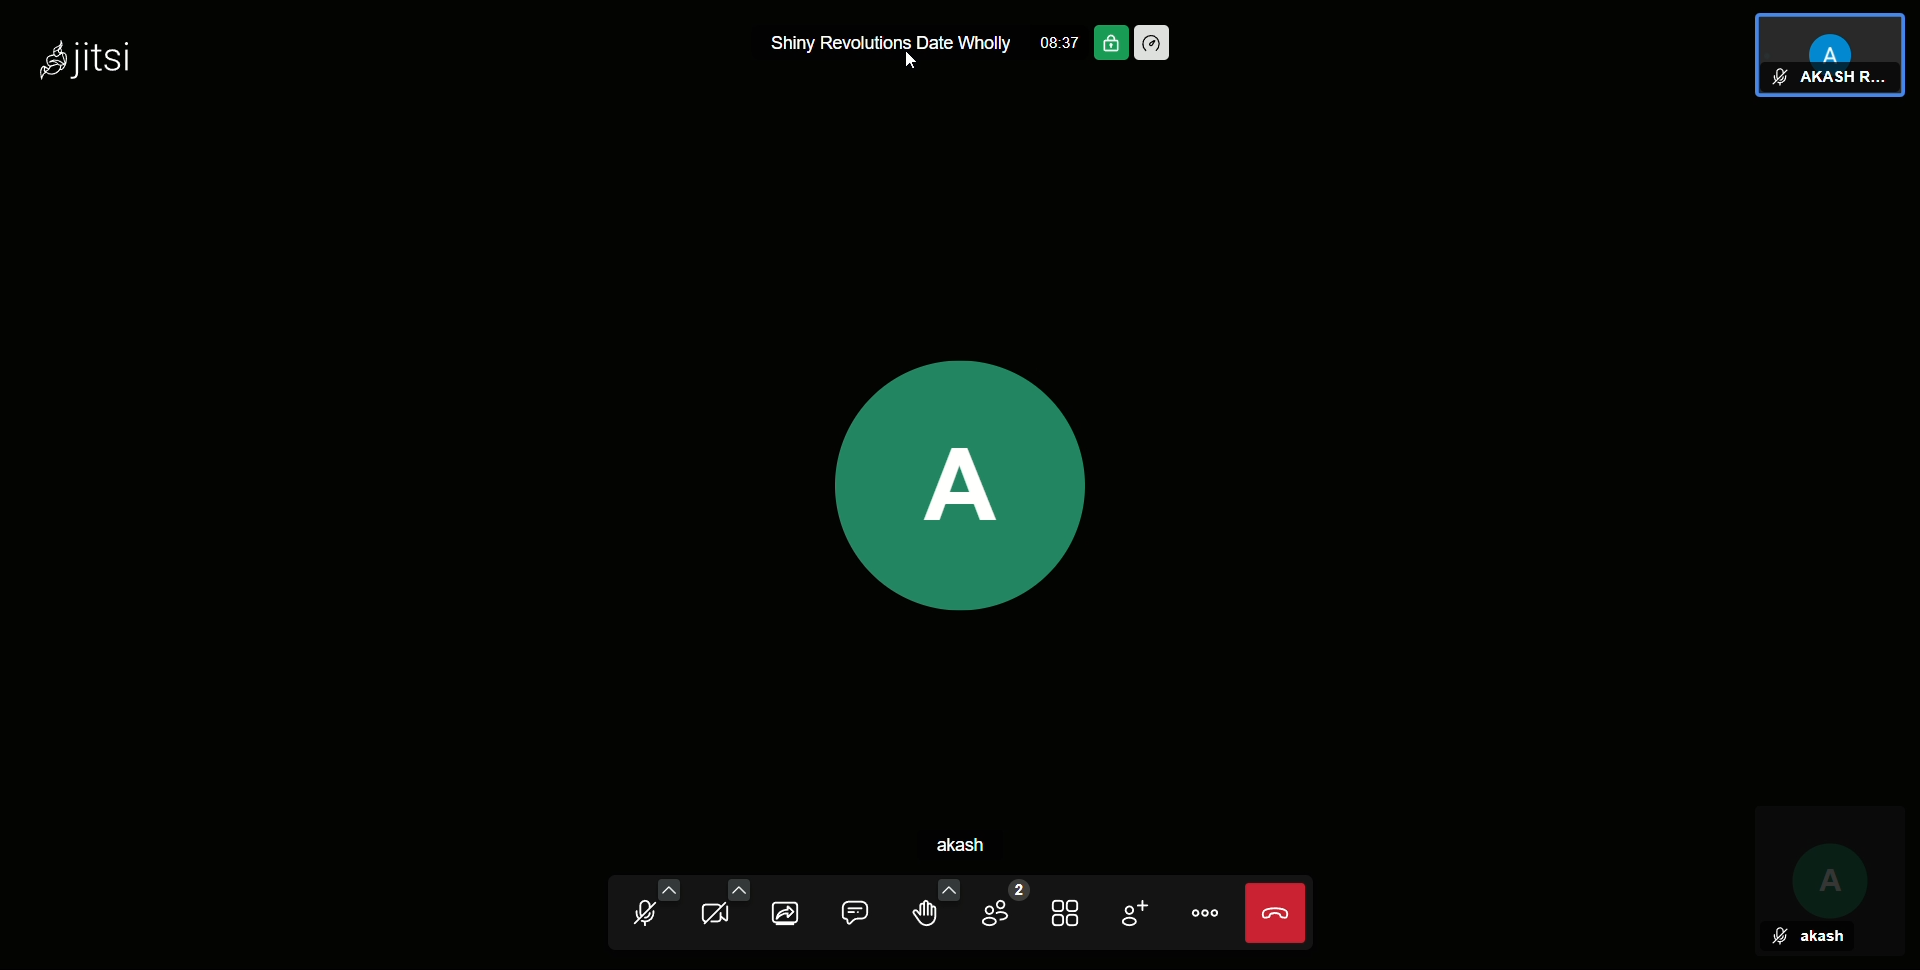 This screenshot has height=970, width=1920. Describe the element at coordinates (1069, 909) in the screenshot. I see `toggle tile view` at that location.